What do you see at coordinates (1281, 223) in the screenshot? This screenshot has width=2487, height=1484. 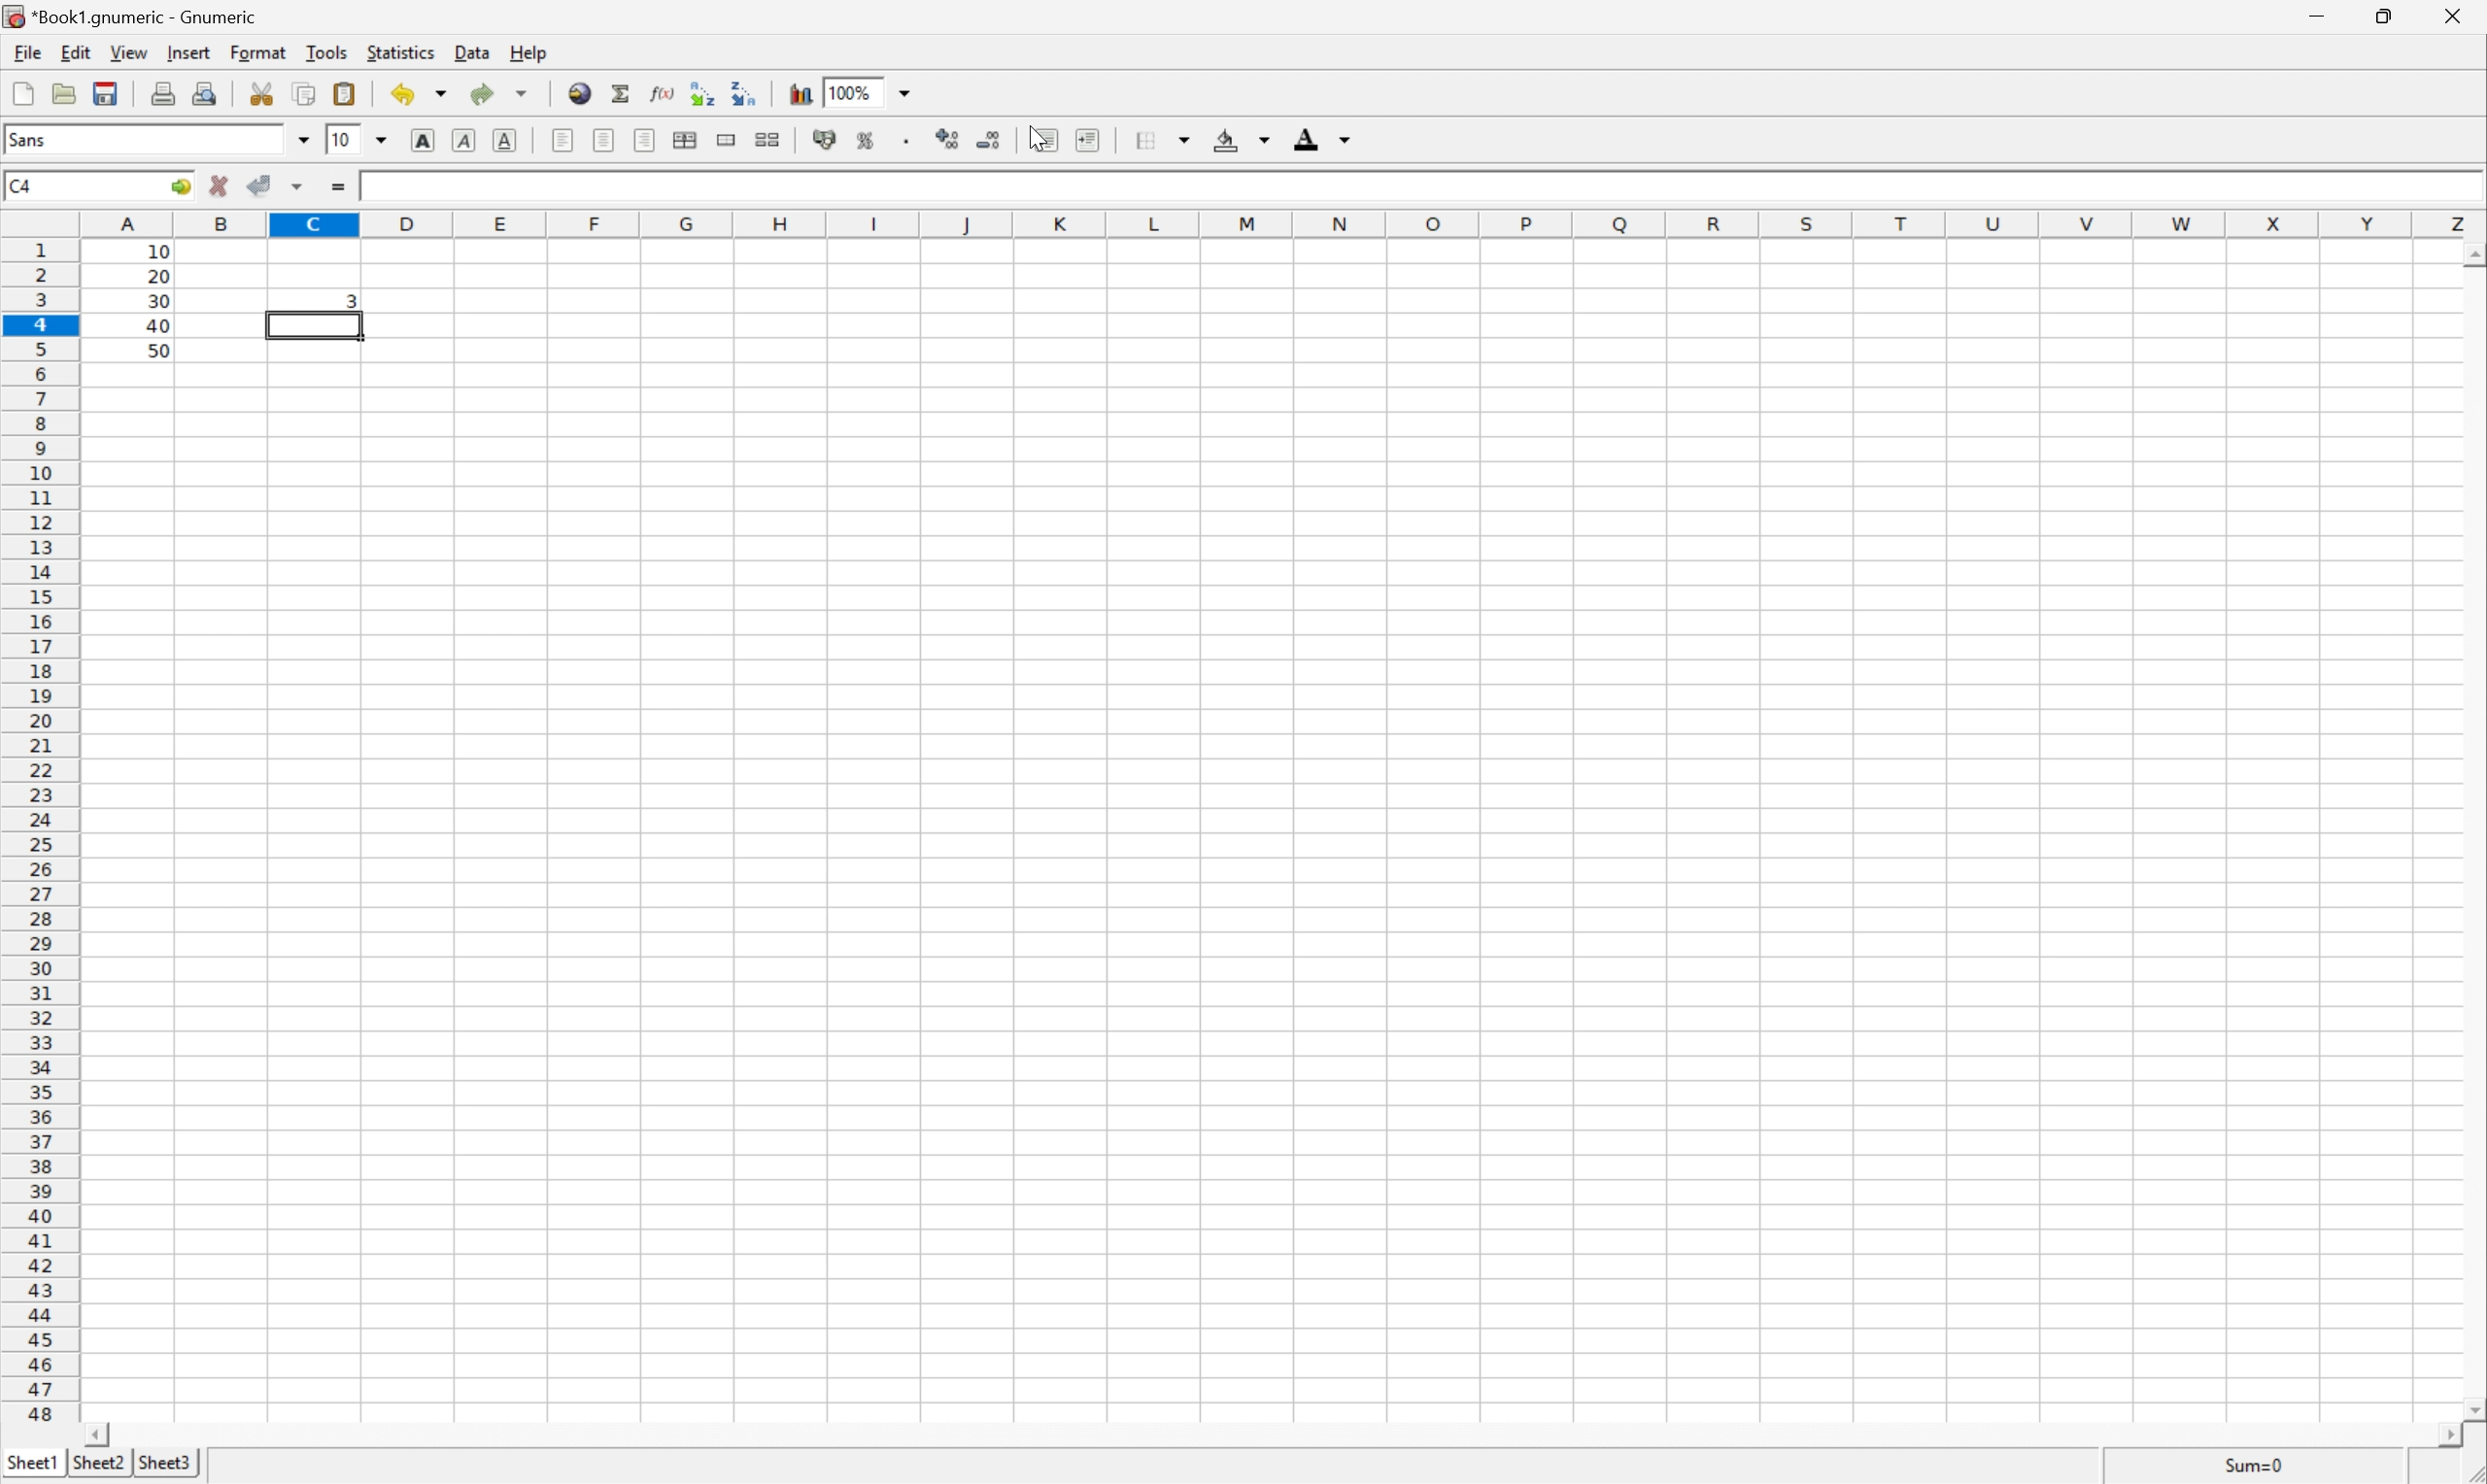 I see `Column names` at bounding box center [1281, 223].